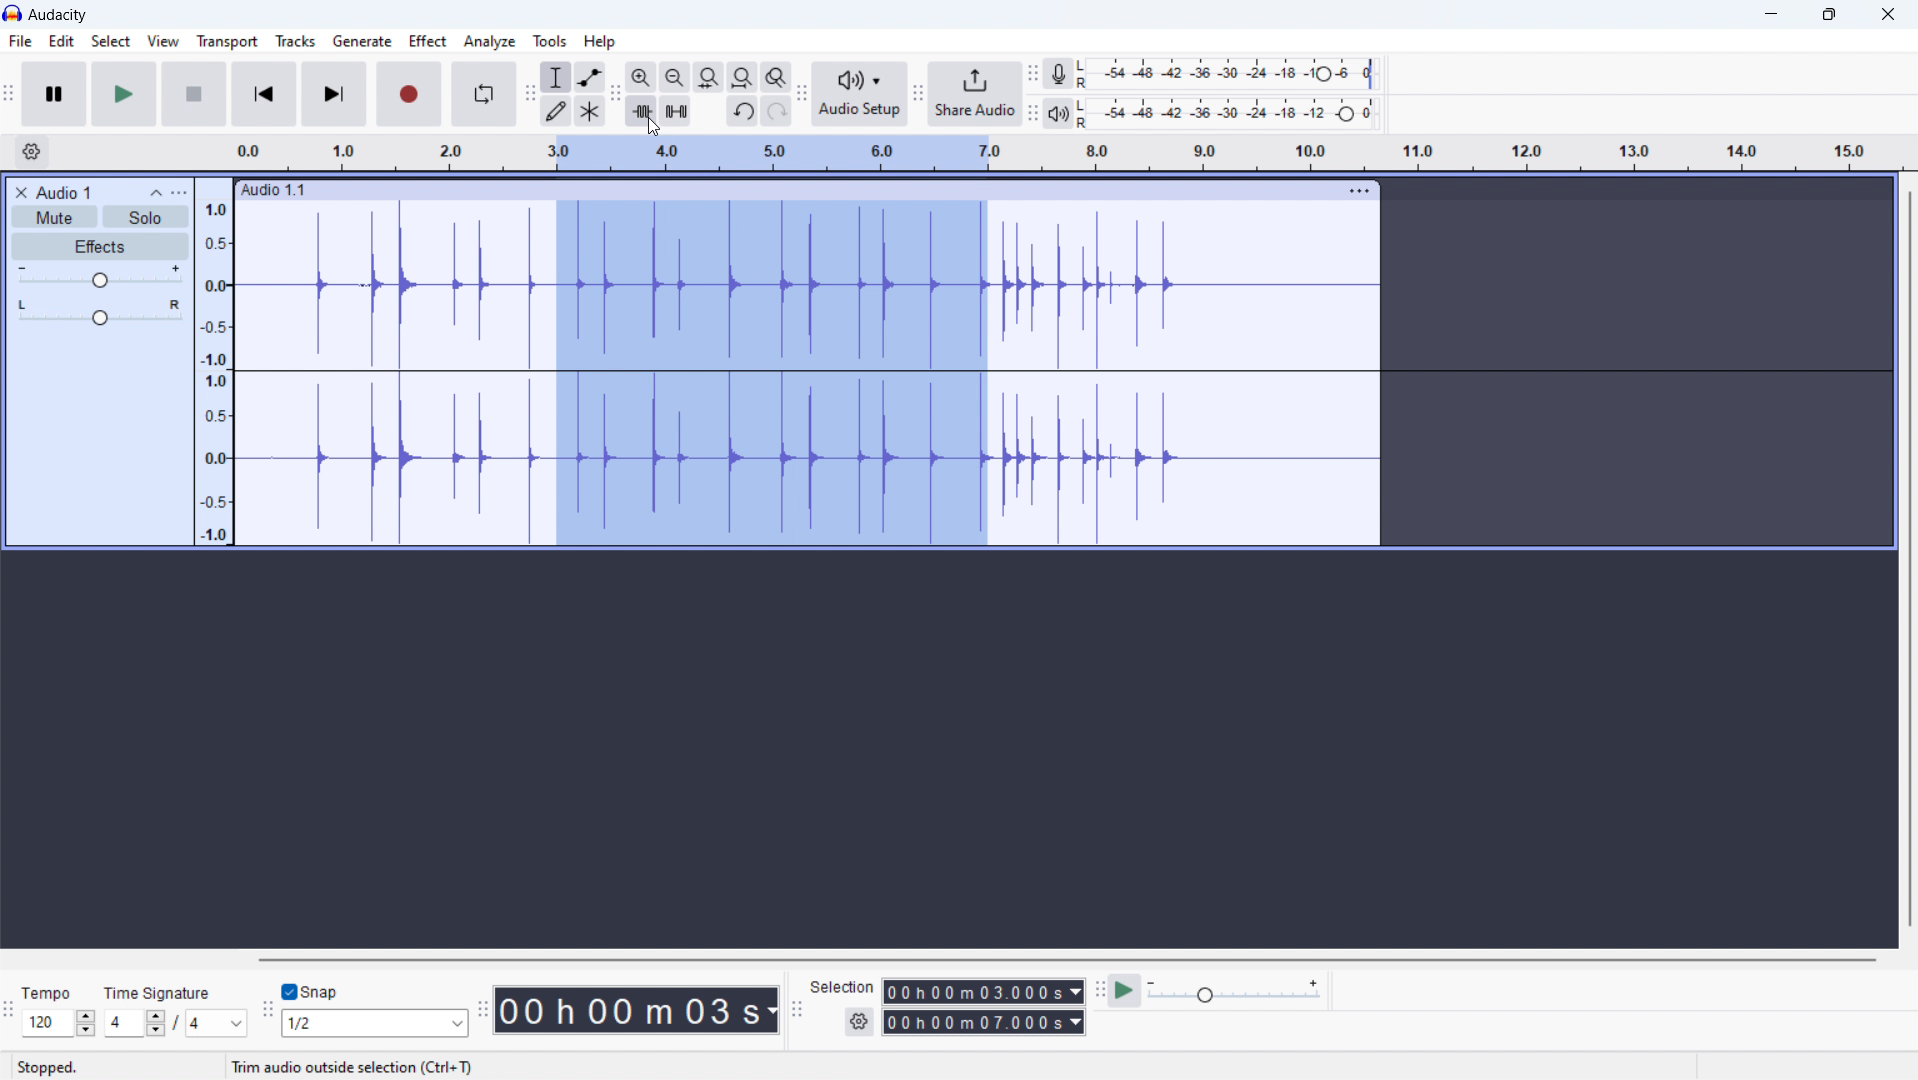 The image size is (1918, 1080). I want to click on recording meter, so click(1065, 73).